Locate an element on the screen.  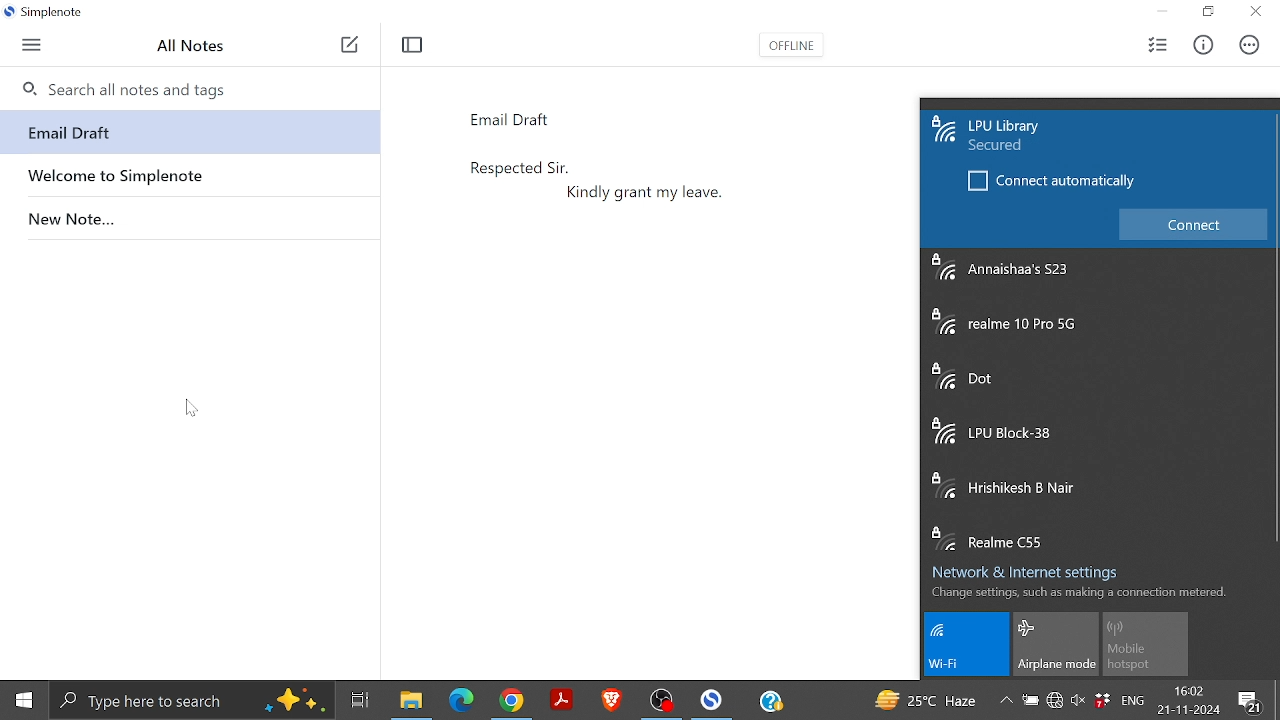
Chrome is located at coordinates (516, 700).